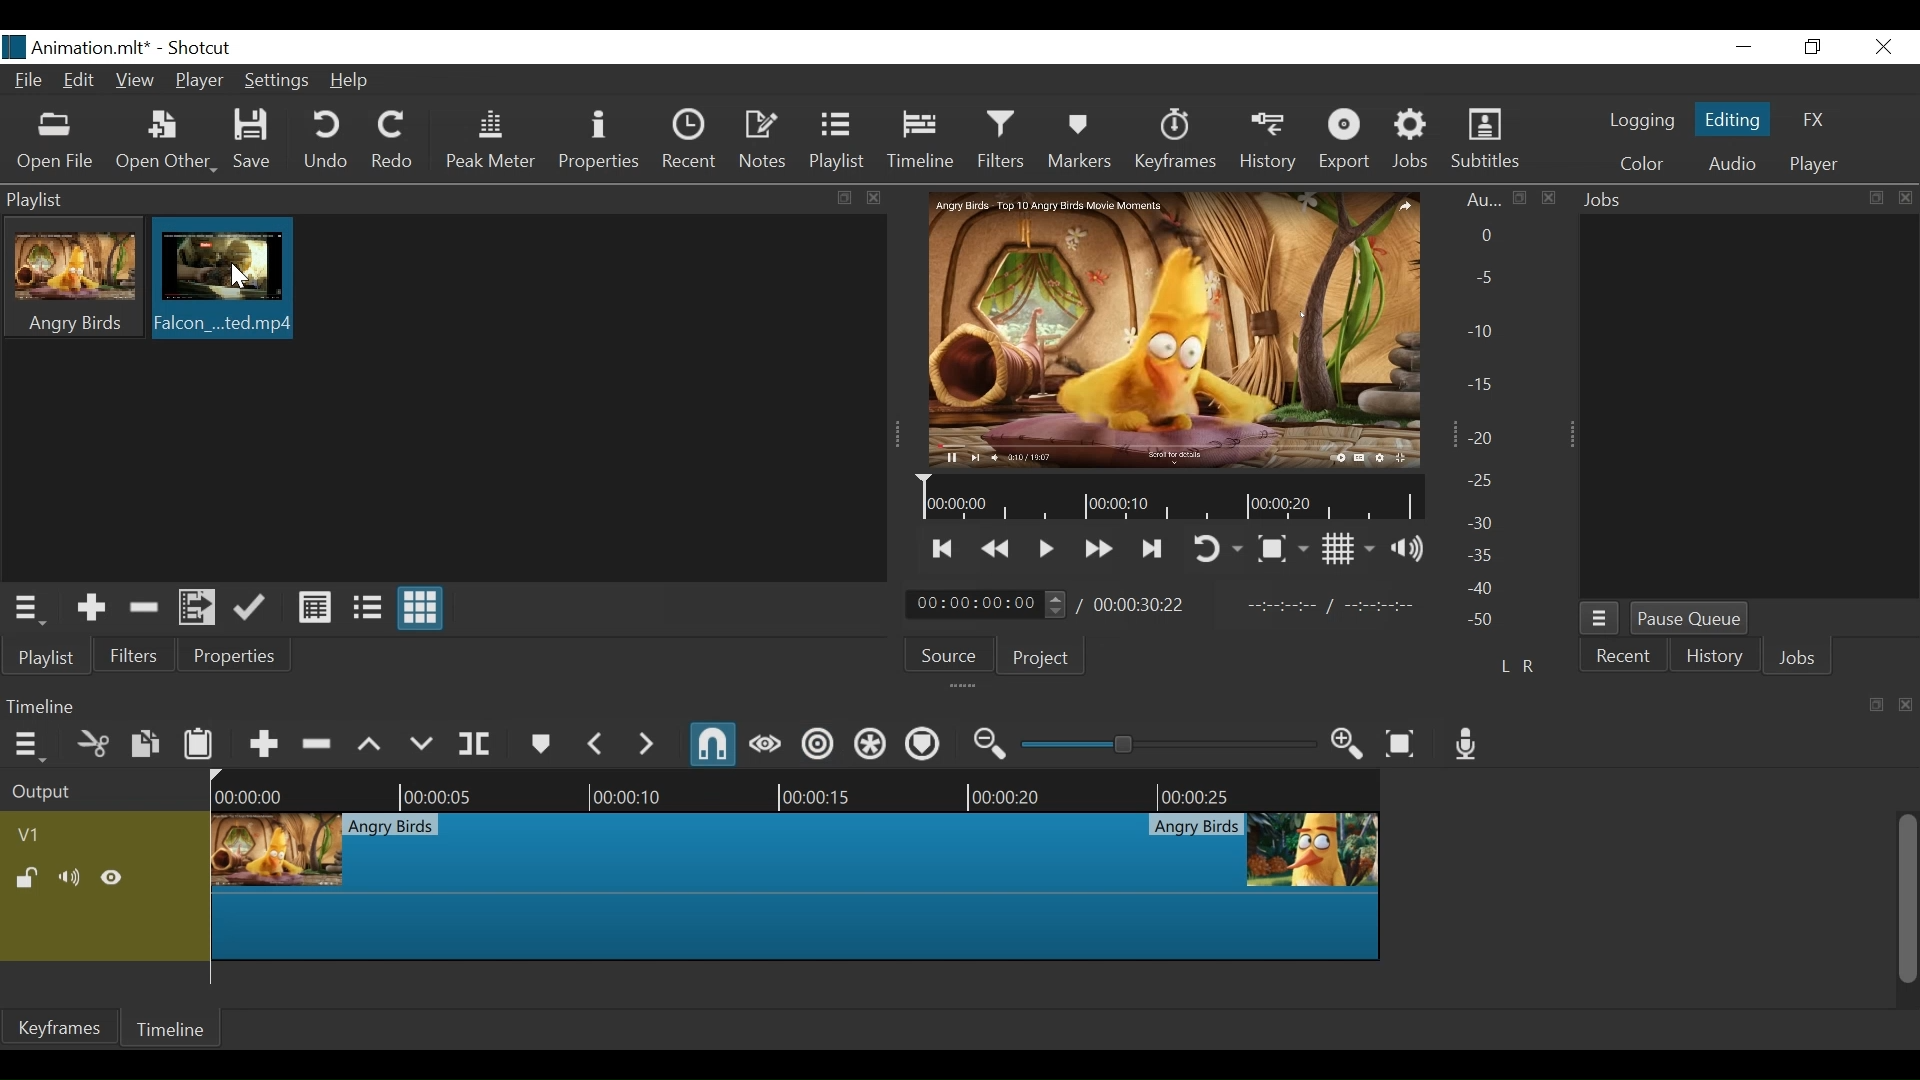 The height and width of the screenshot is (1080, 1920). What do you see at coordinates (838, 142) in the screenshot?
I see `Playlist` at bounding box center [838, 142].